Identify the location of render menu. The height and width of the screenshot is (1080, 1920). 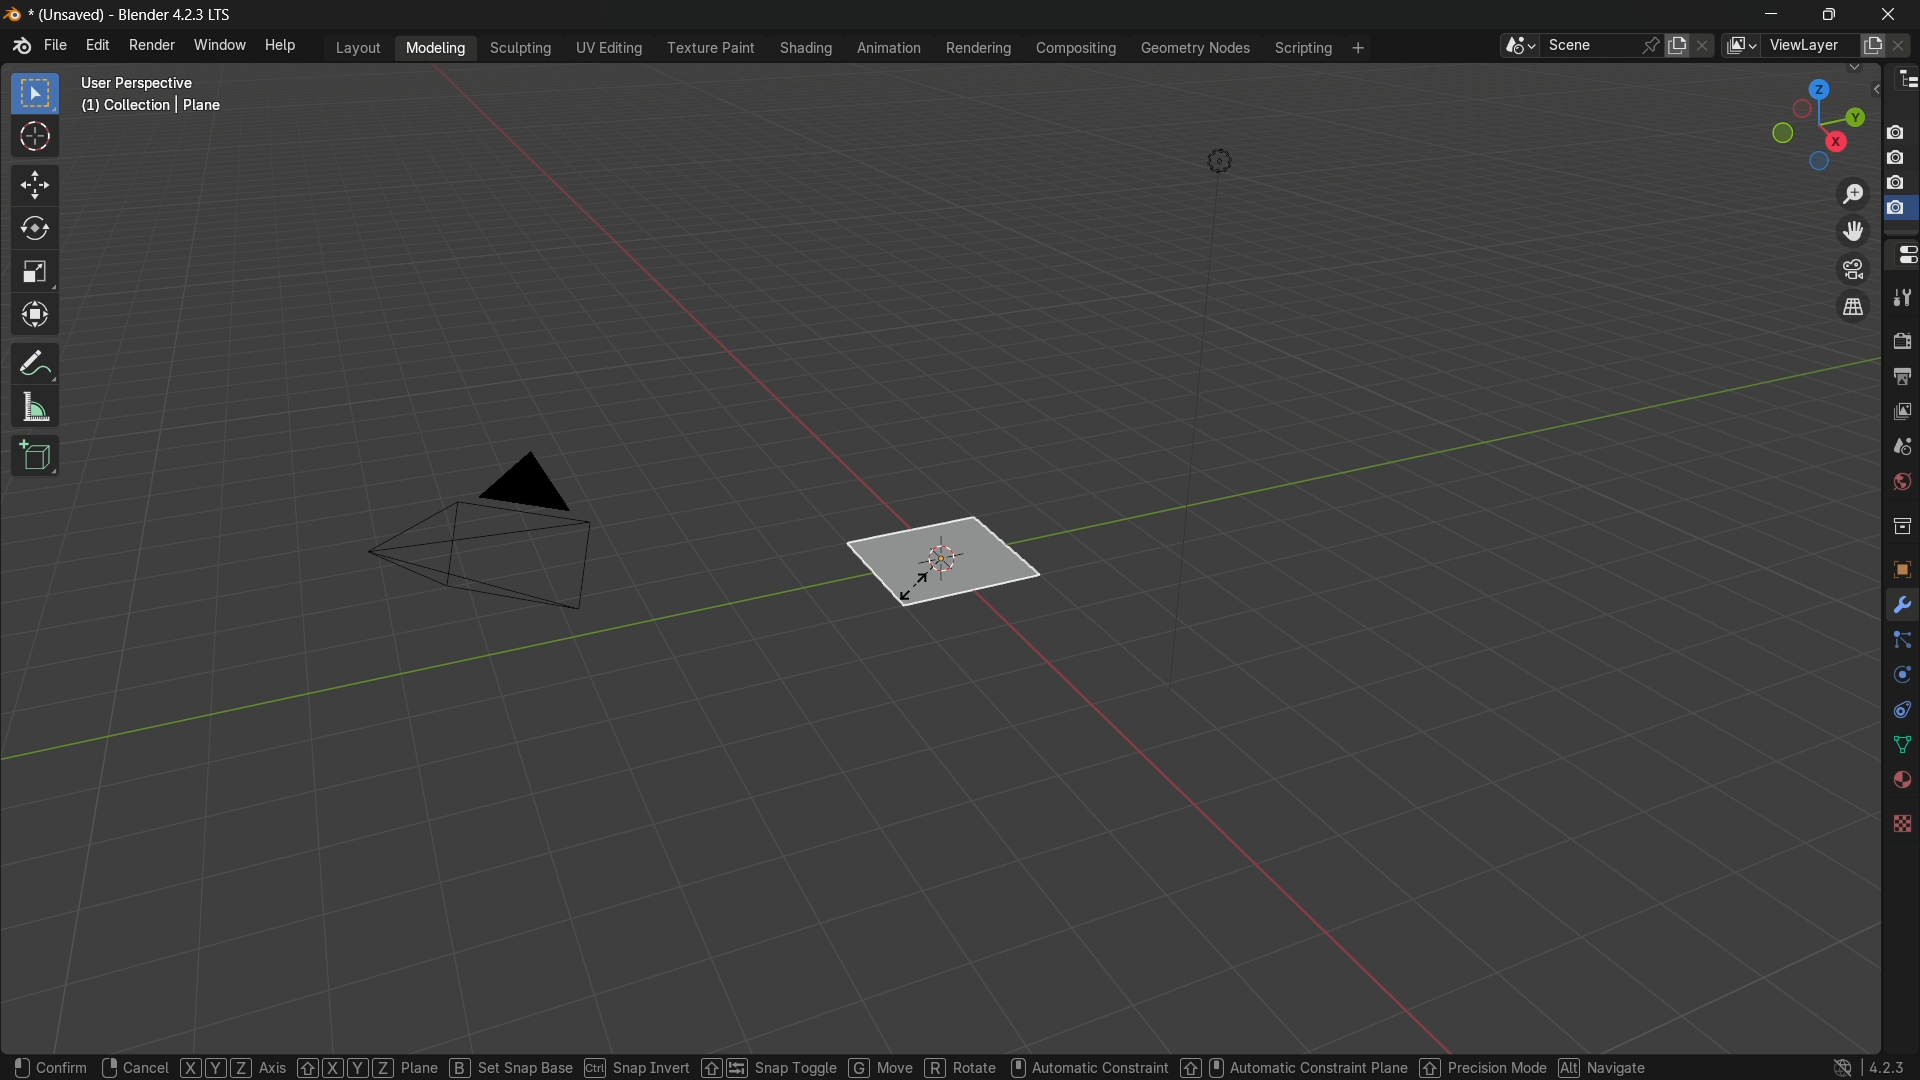
(154, 47).